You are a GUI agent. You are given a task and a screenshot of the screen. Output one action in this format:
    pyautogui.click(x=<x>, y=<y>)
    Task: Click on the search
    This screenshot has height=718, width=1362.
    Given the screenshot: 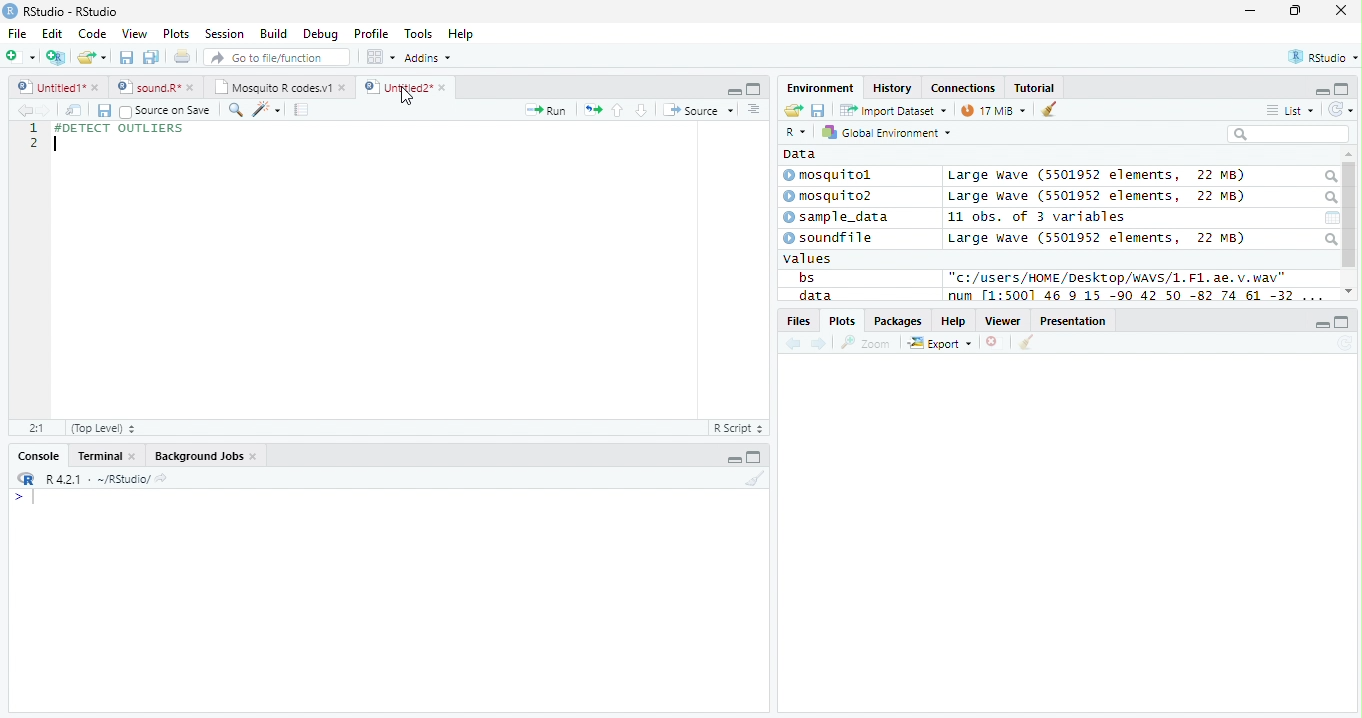 What is the action you would take?
    pyautogui.click(x=1329, y=198)
    